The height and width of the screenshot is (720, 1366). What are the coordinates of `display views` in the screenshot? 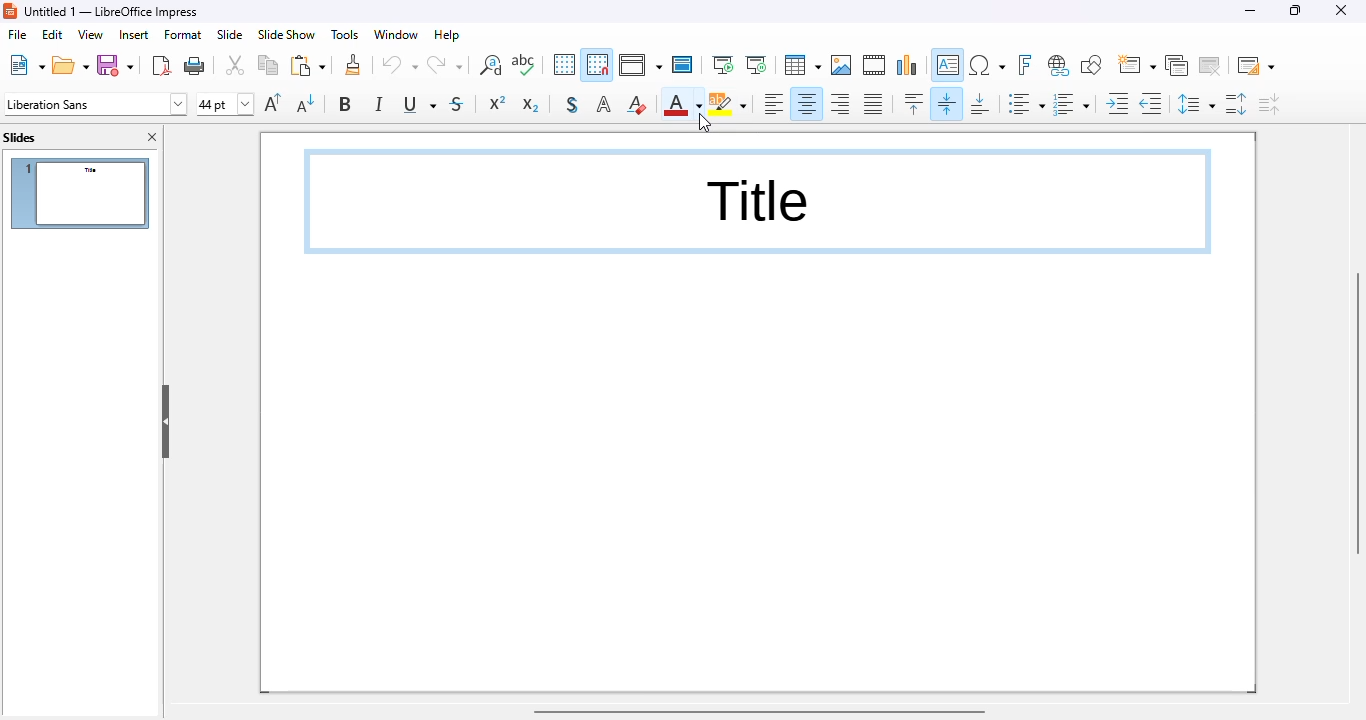 It's located at (639, 65).